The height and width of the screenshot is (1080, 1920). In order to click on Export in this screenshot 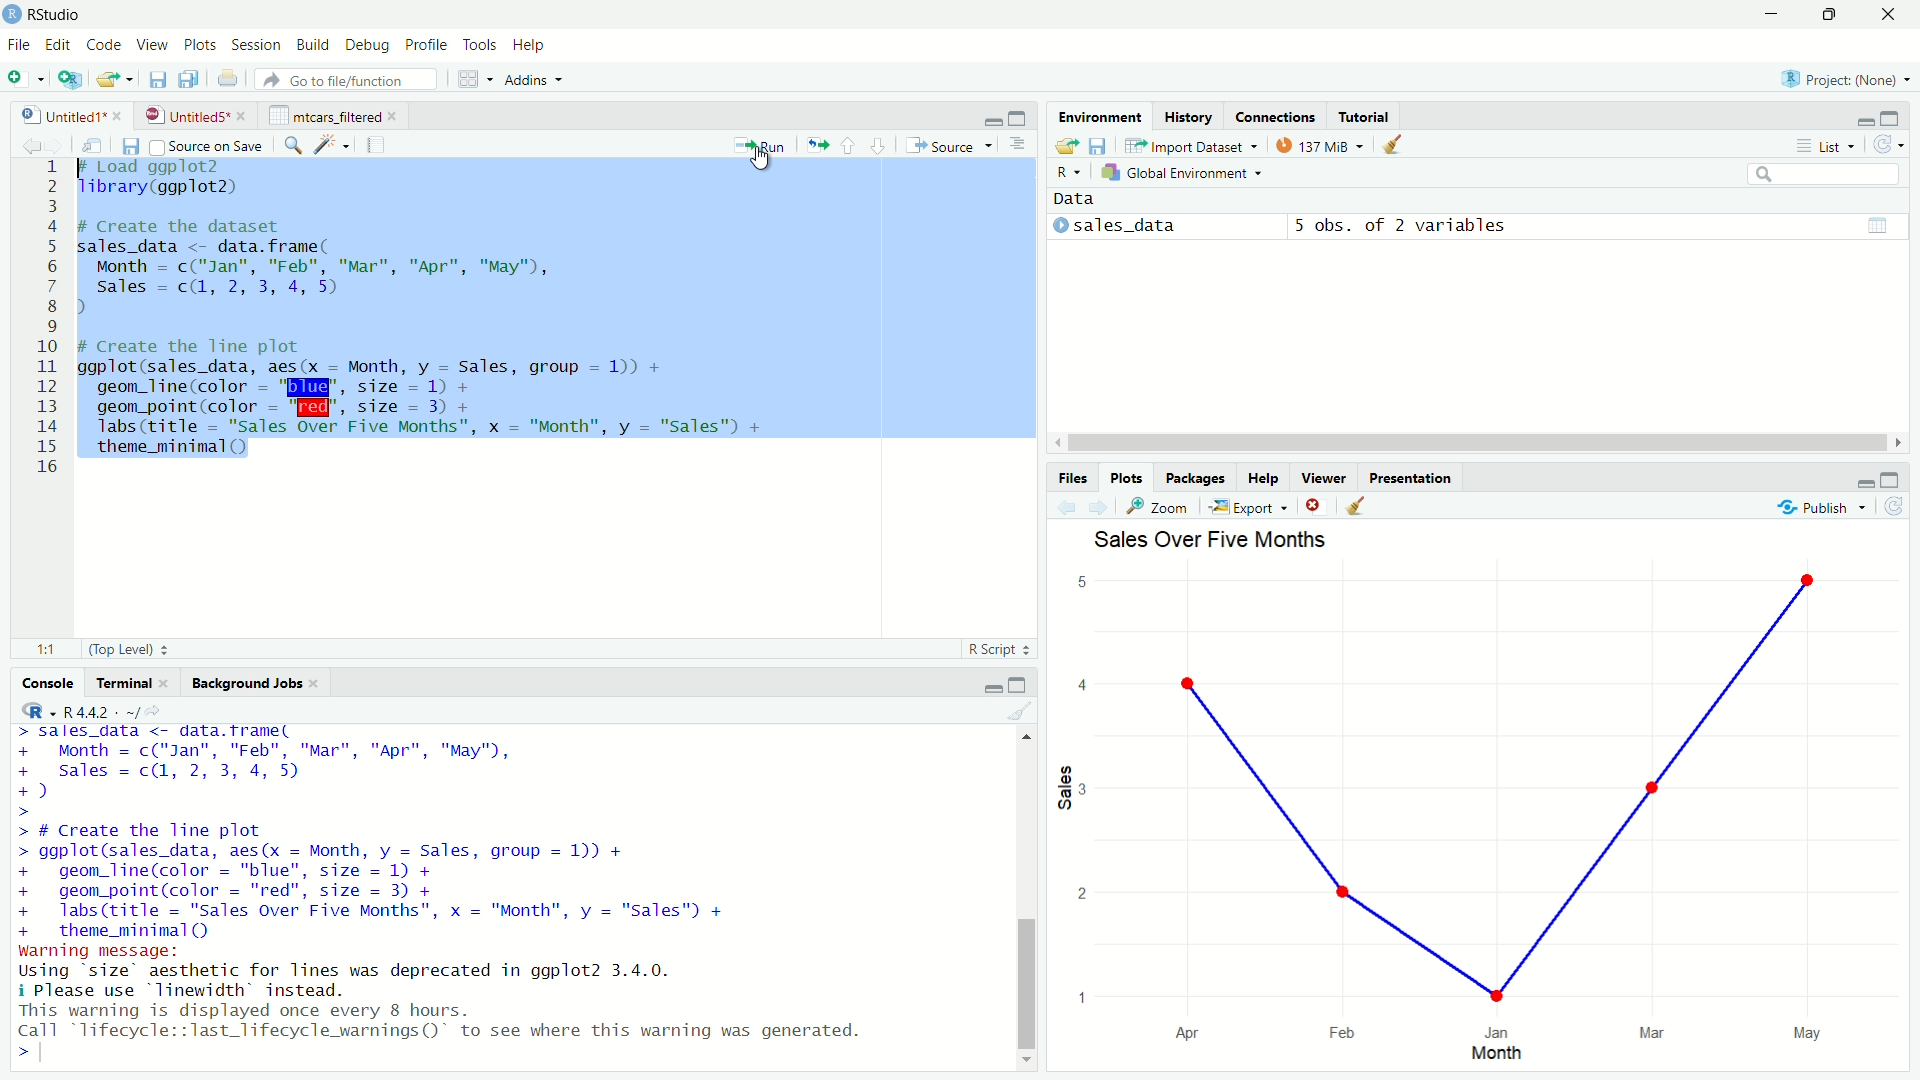, I will do `click(1247, 508)`.